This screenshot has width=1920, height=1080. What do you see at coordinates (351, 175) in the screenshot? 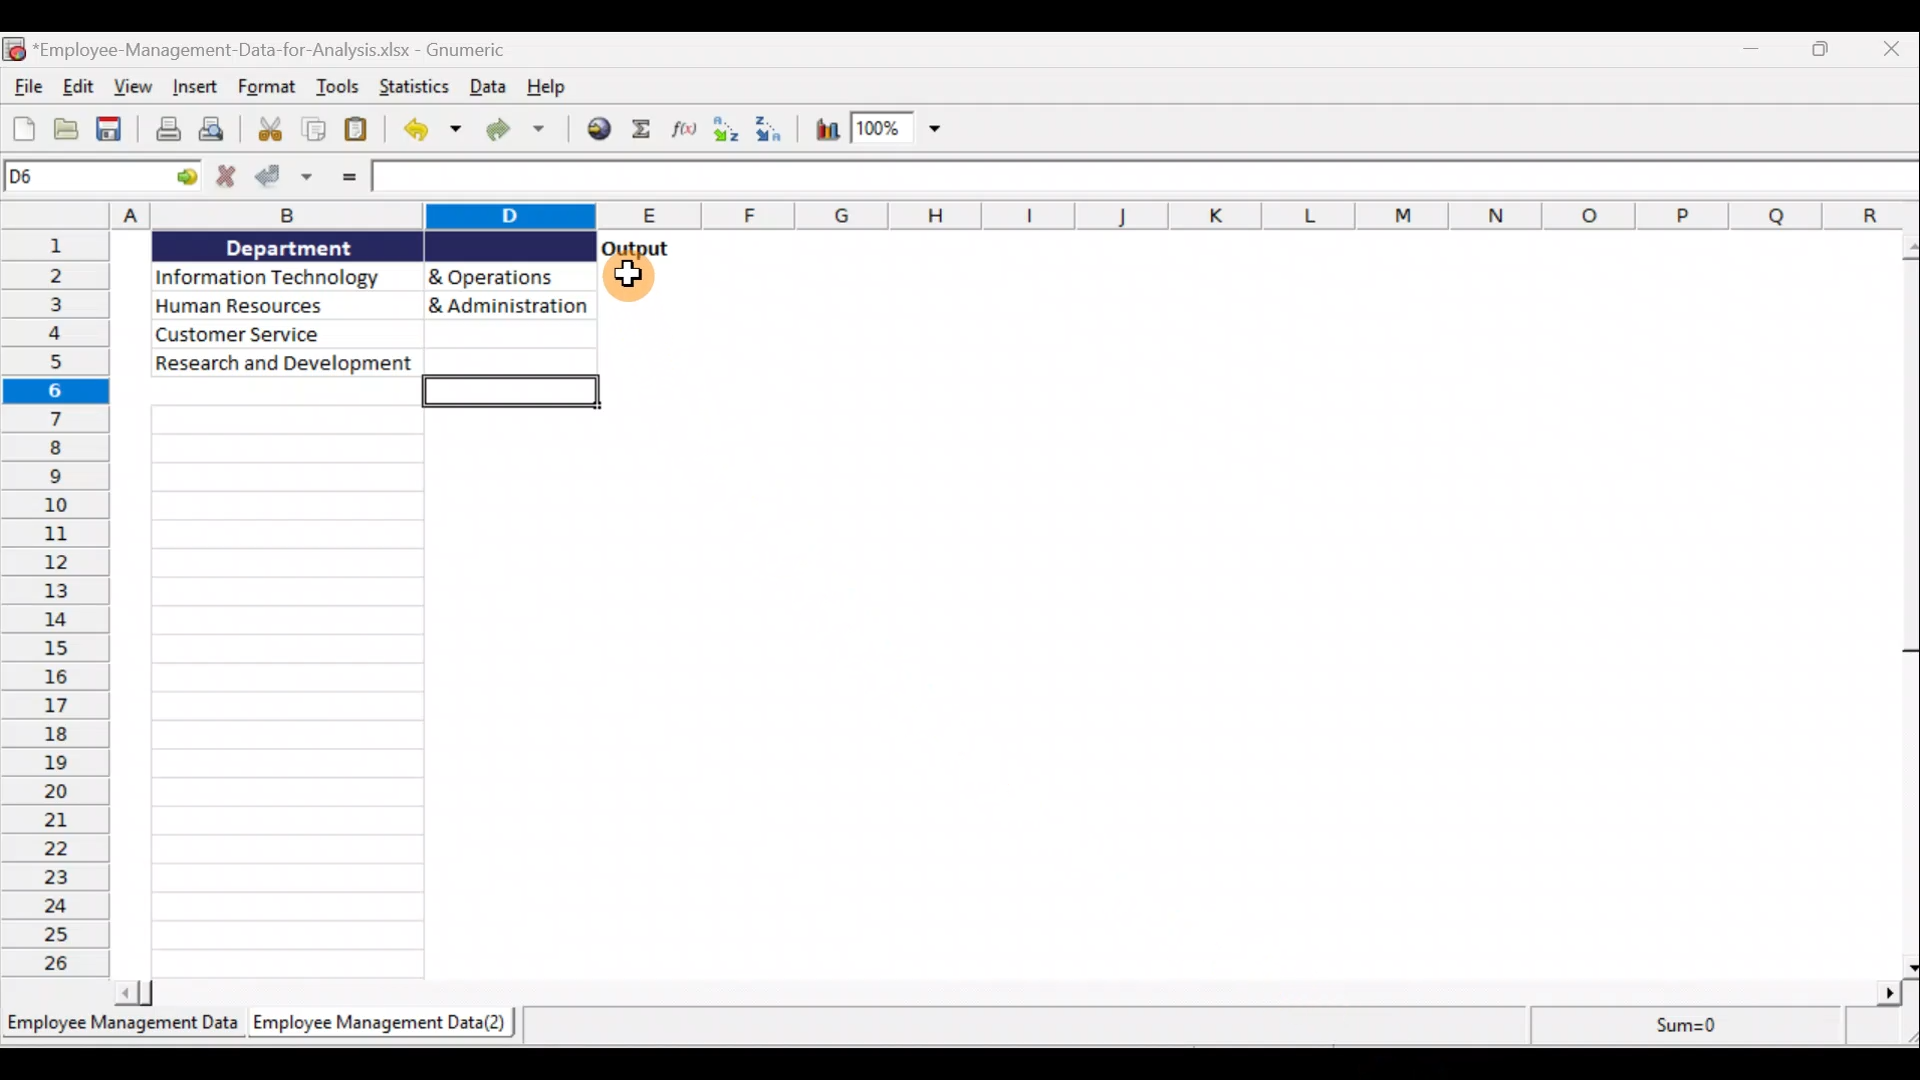
I see `Enter formula` at bounding box center [351, 175].